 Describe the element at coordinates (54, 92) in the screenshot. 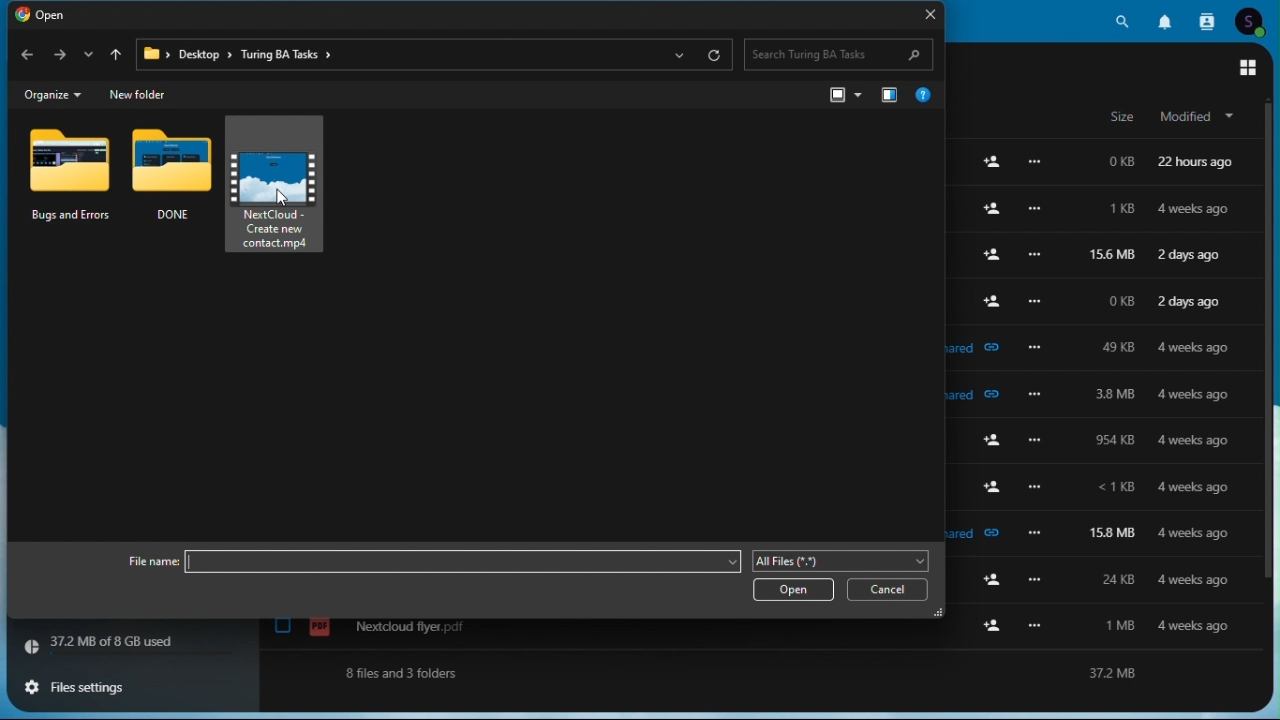

I see `organize` at that location.